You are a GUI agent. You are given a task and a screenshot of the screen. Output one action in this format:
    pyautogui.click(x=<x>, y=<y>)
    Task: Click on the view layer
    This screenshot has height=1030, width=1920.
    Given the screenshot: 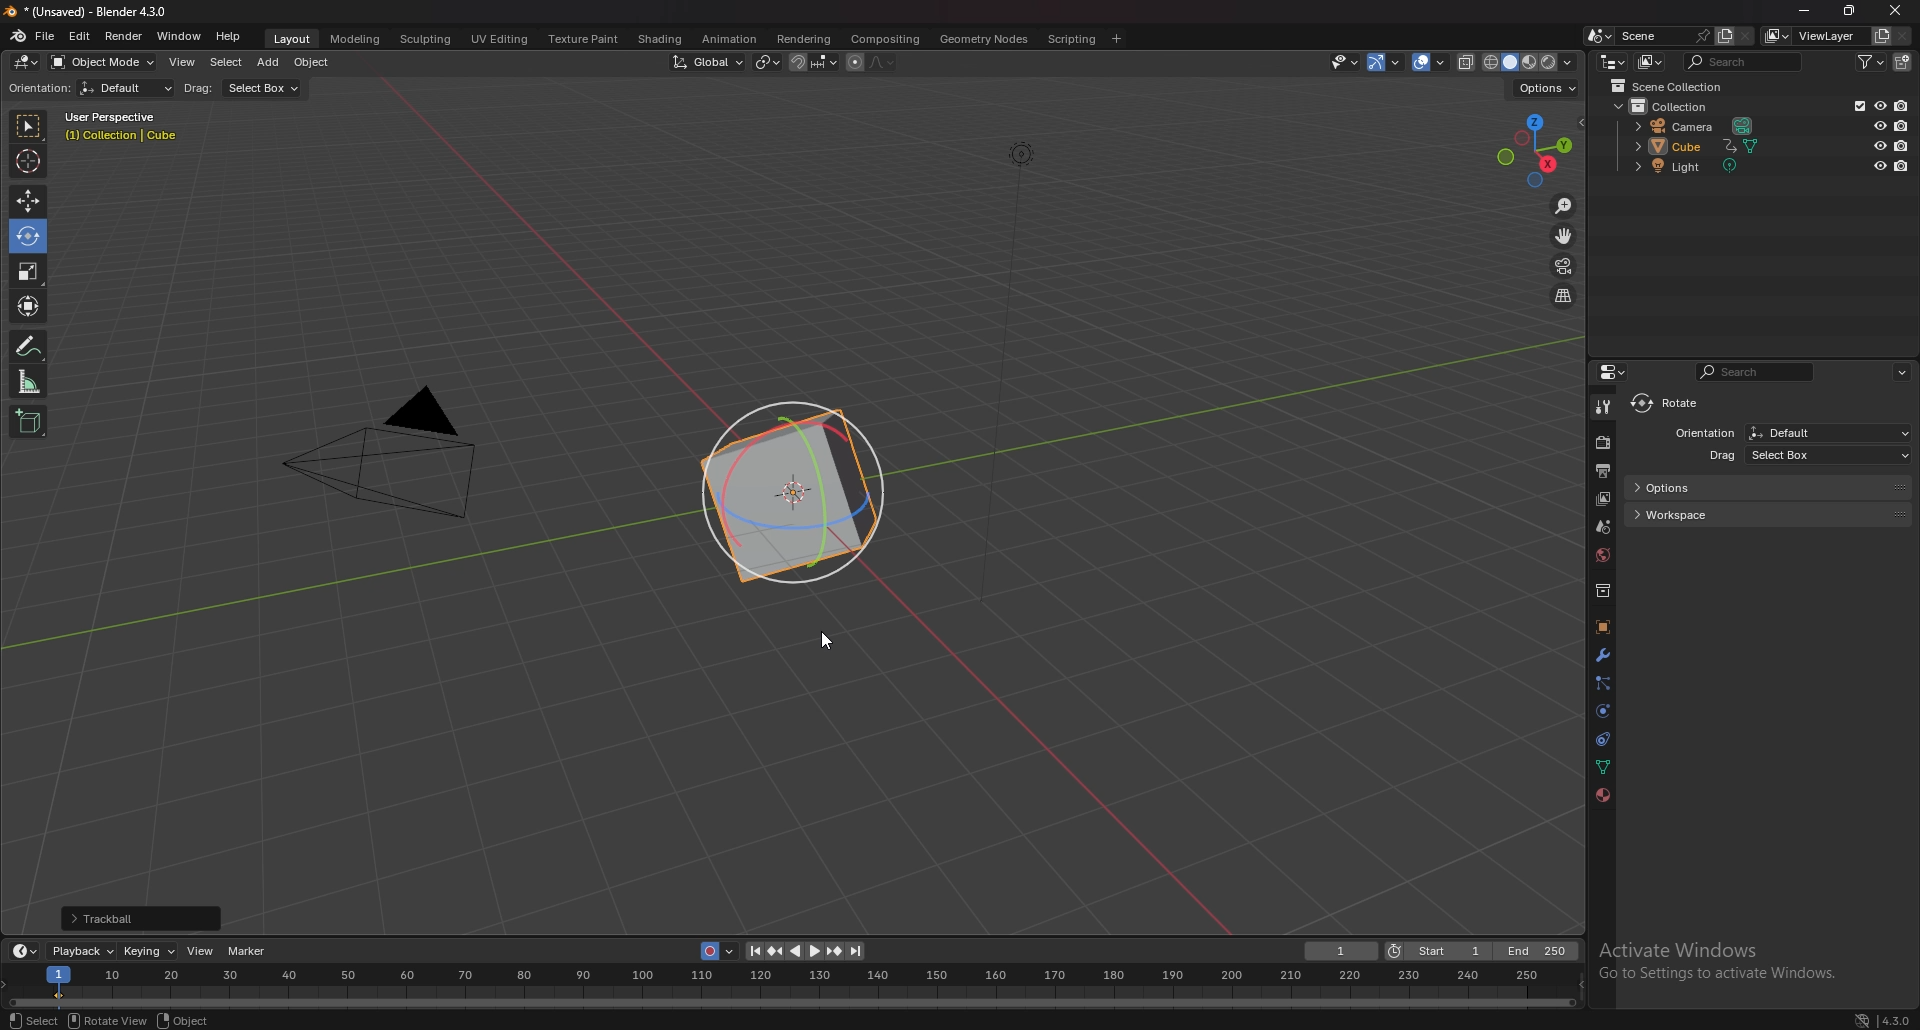 What is the action you would take?
    pyautogui.click(x=1603, y=499)
    